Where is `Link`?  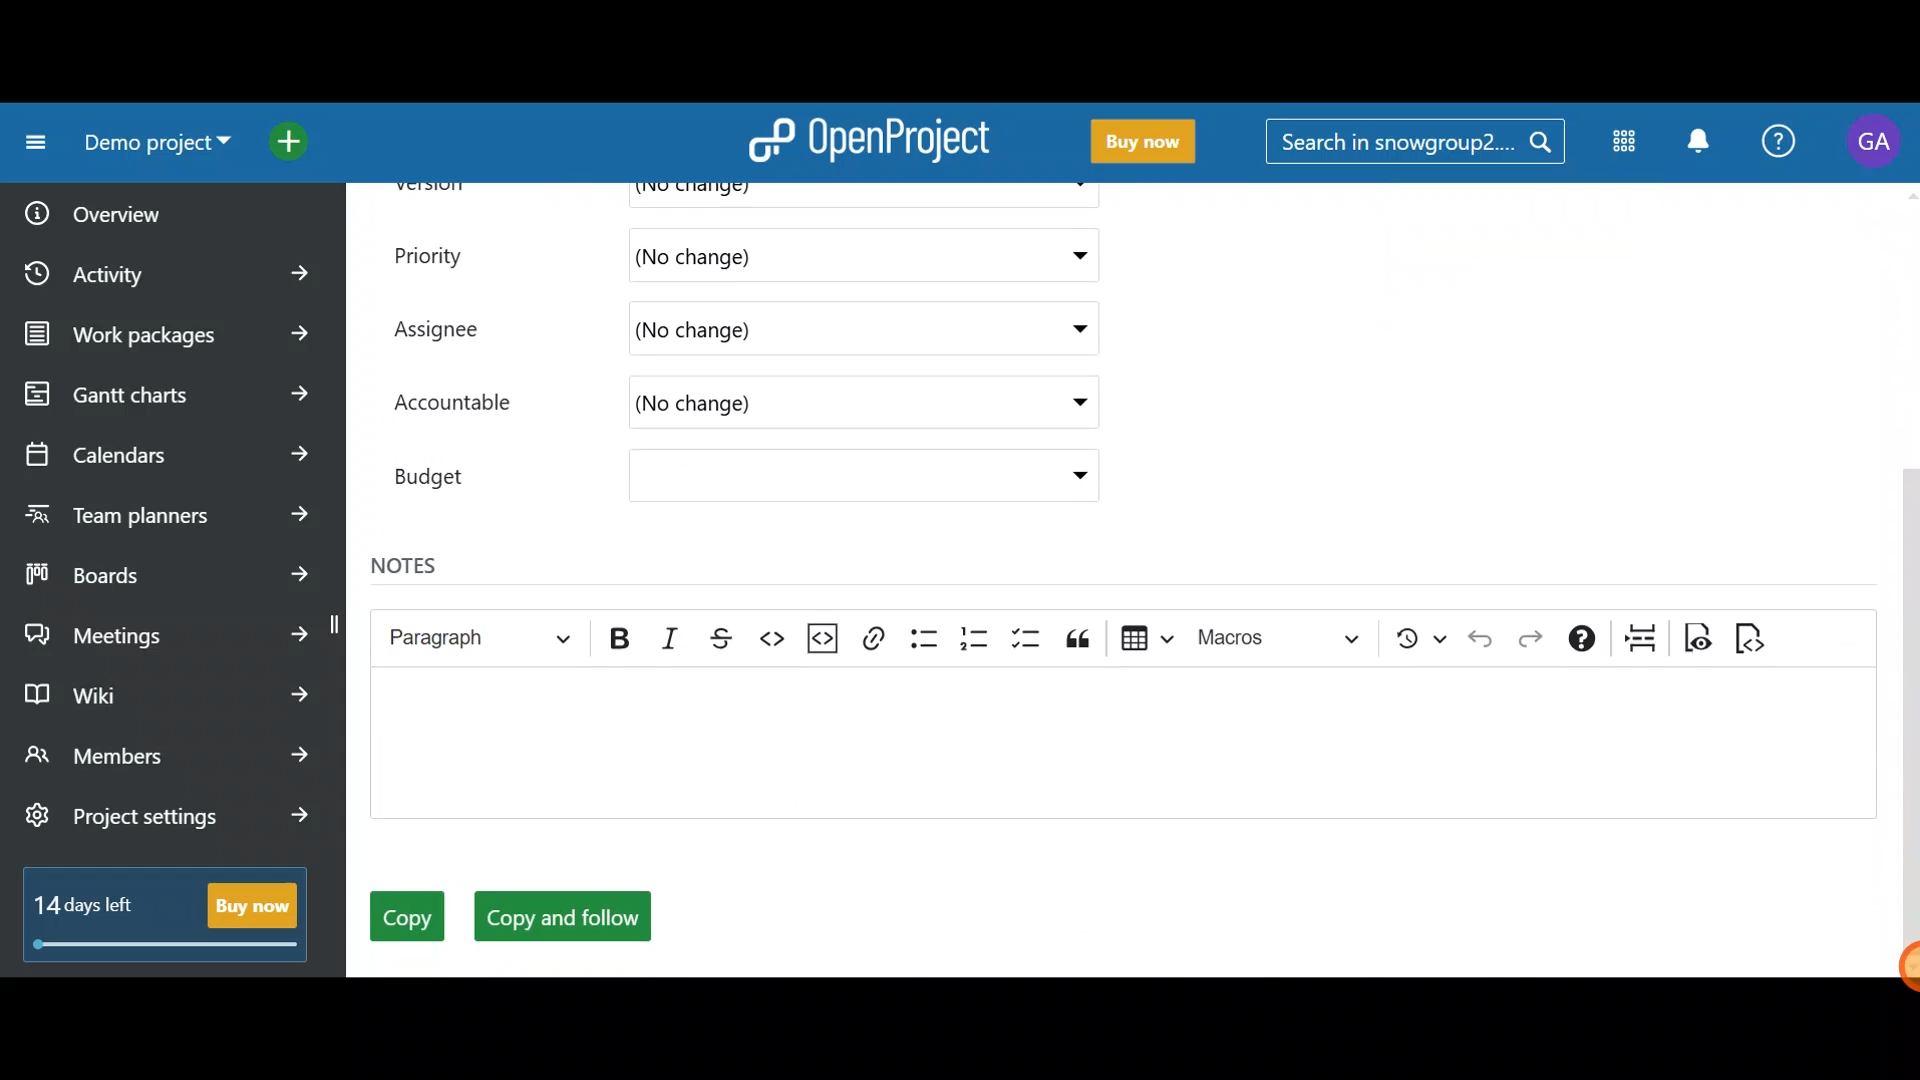 Link is located at coordinates (870, 633).